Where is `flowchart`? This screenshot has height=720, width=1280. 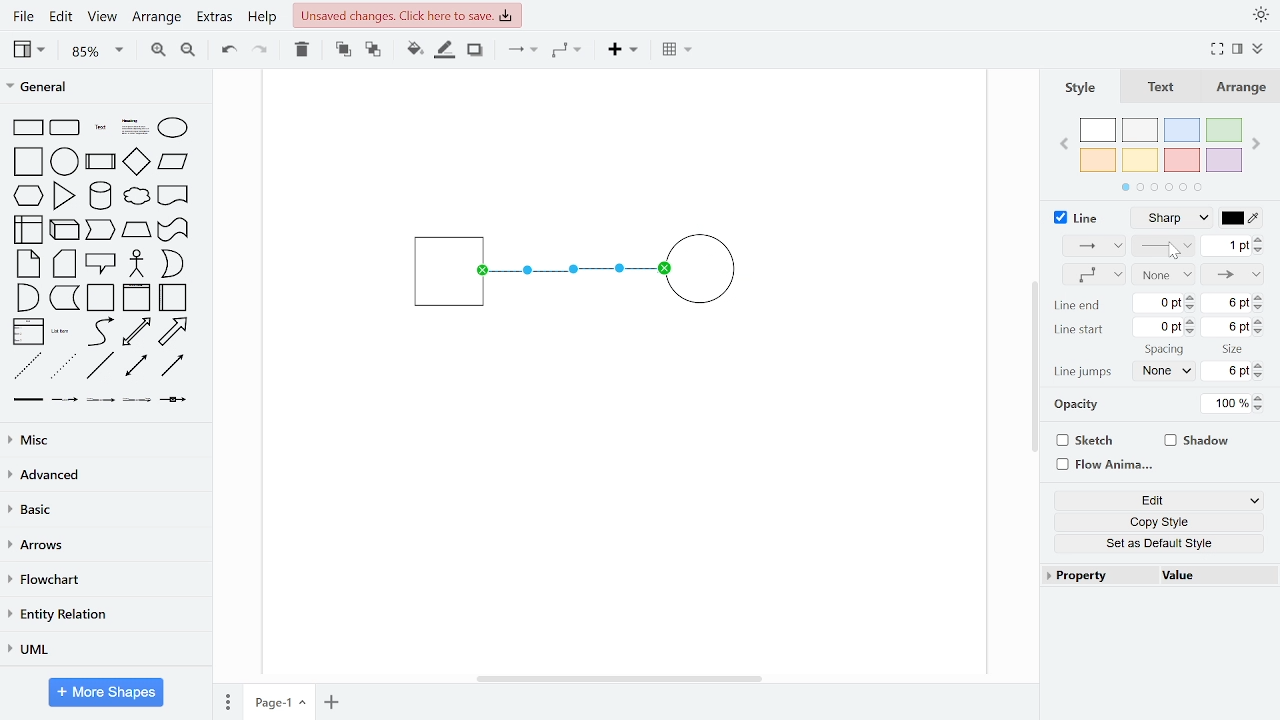 flowchart is located at coordinates (102, 581).